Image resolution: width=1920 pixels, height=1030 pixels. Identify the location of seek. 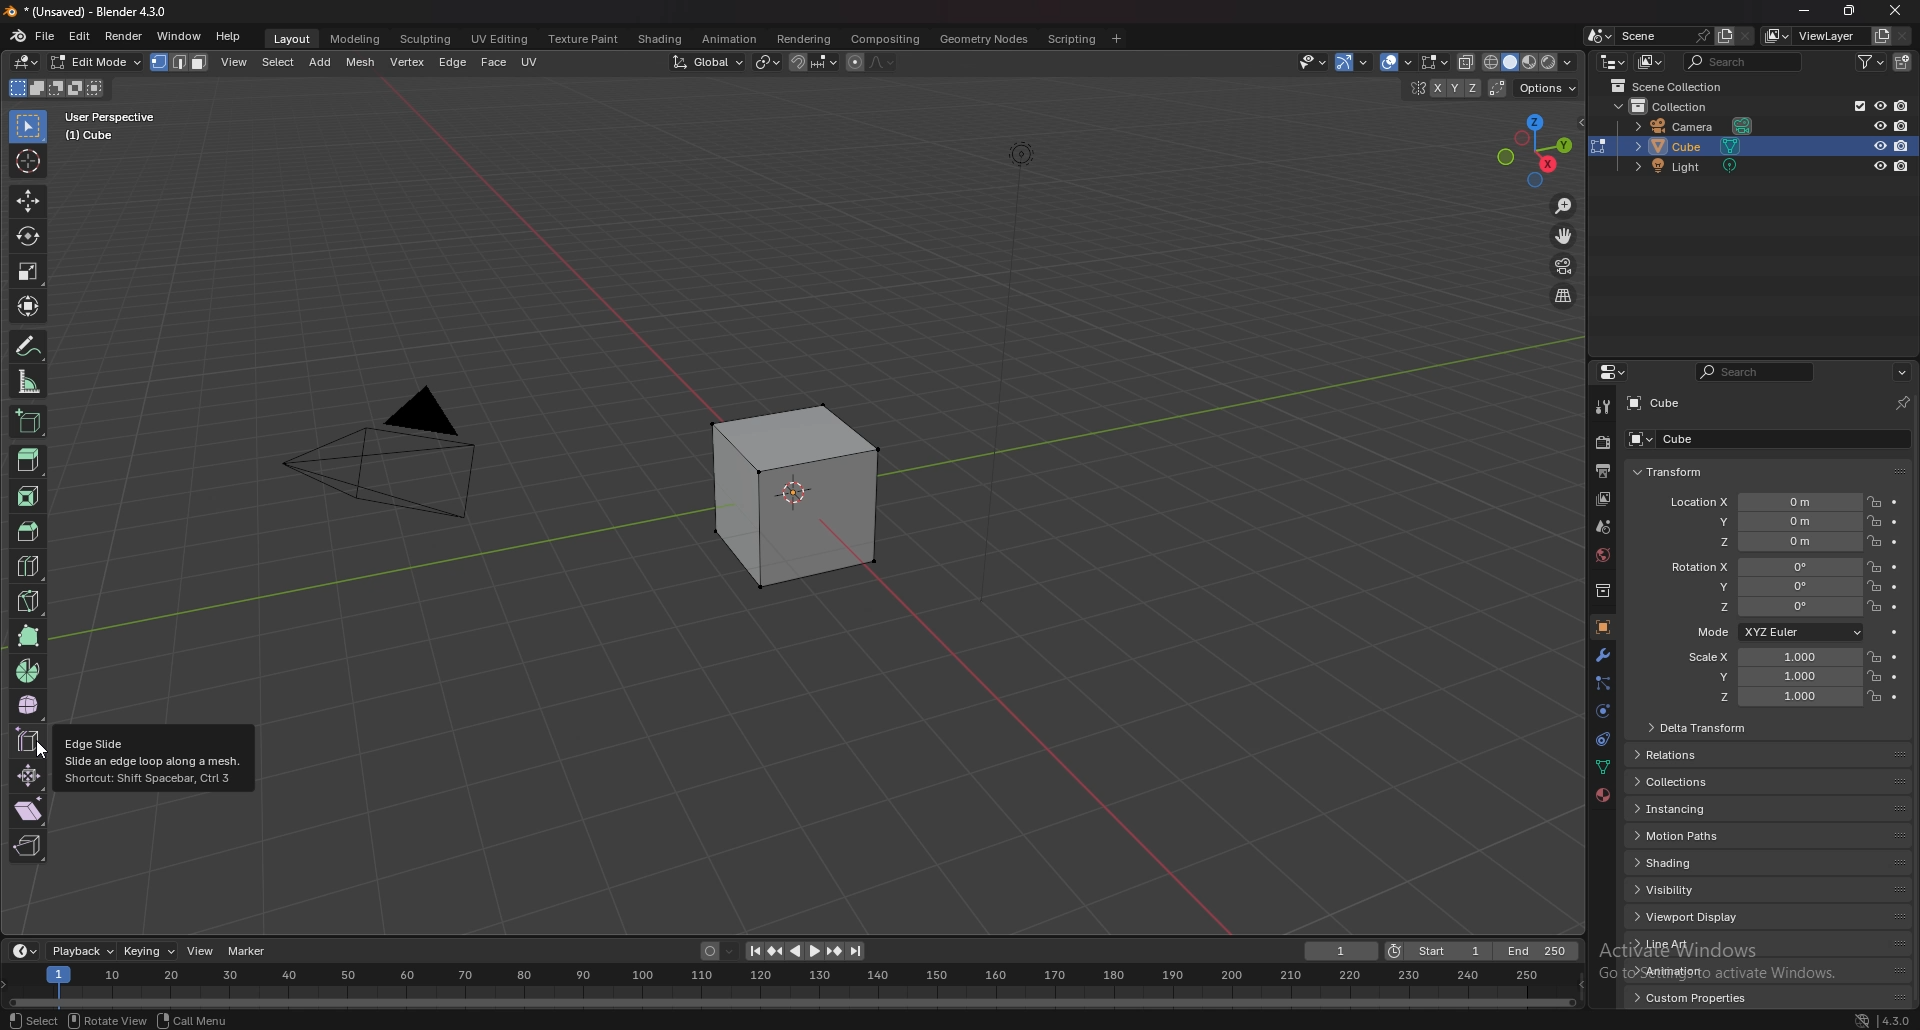
(788, 987).